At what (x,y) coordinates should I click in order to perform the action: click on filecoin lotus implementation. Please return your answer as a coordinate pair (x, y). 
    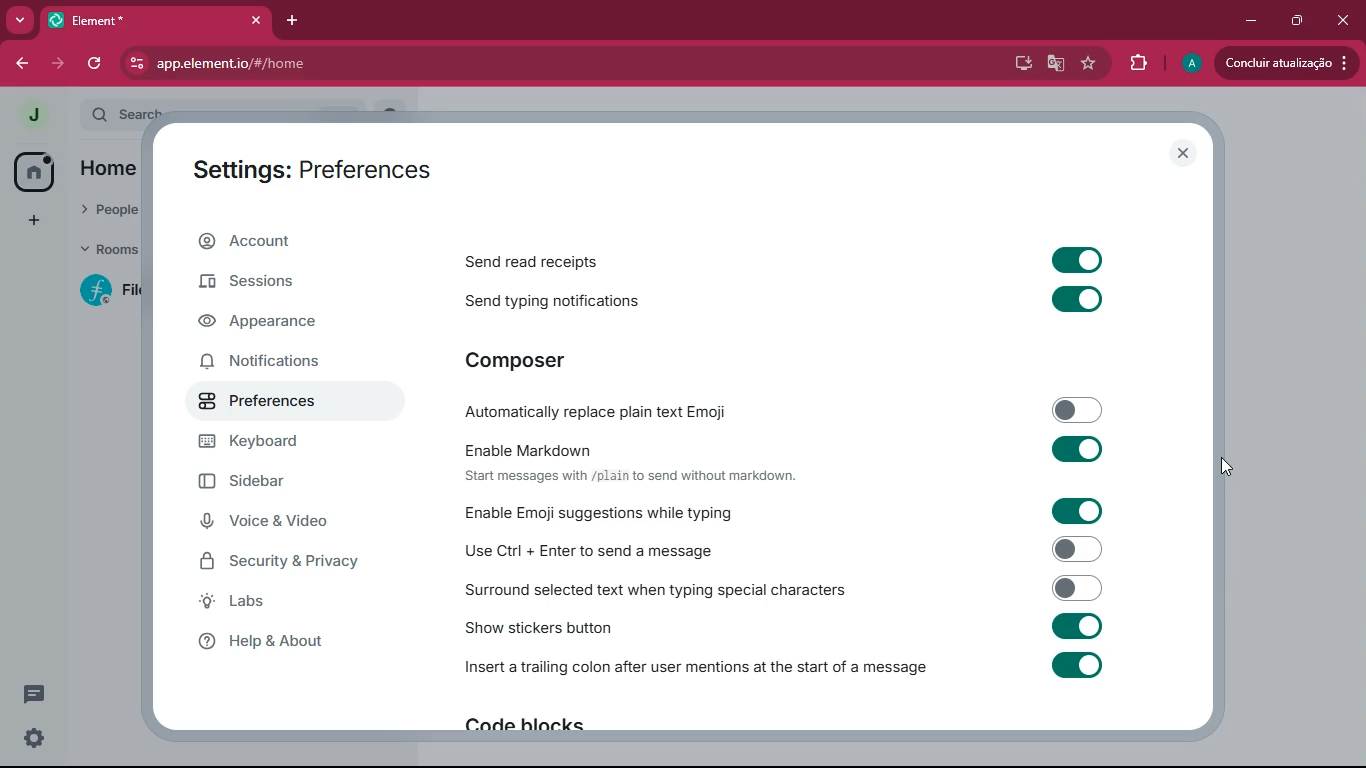
    Looking at the image, I should click on (109, 290).